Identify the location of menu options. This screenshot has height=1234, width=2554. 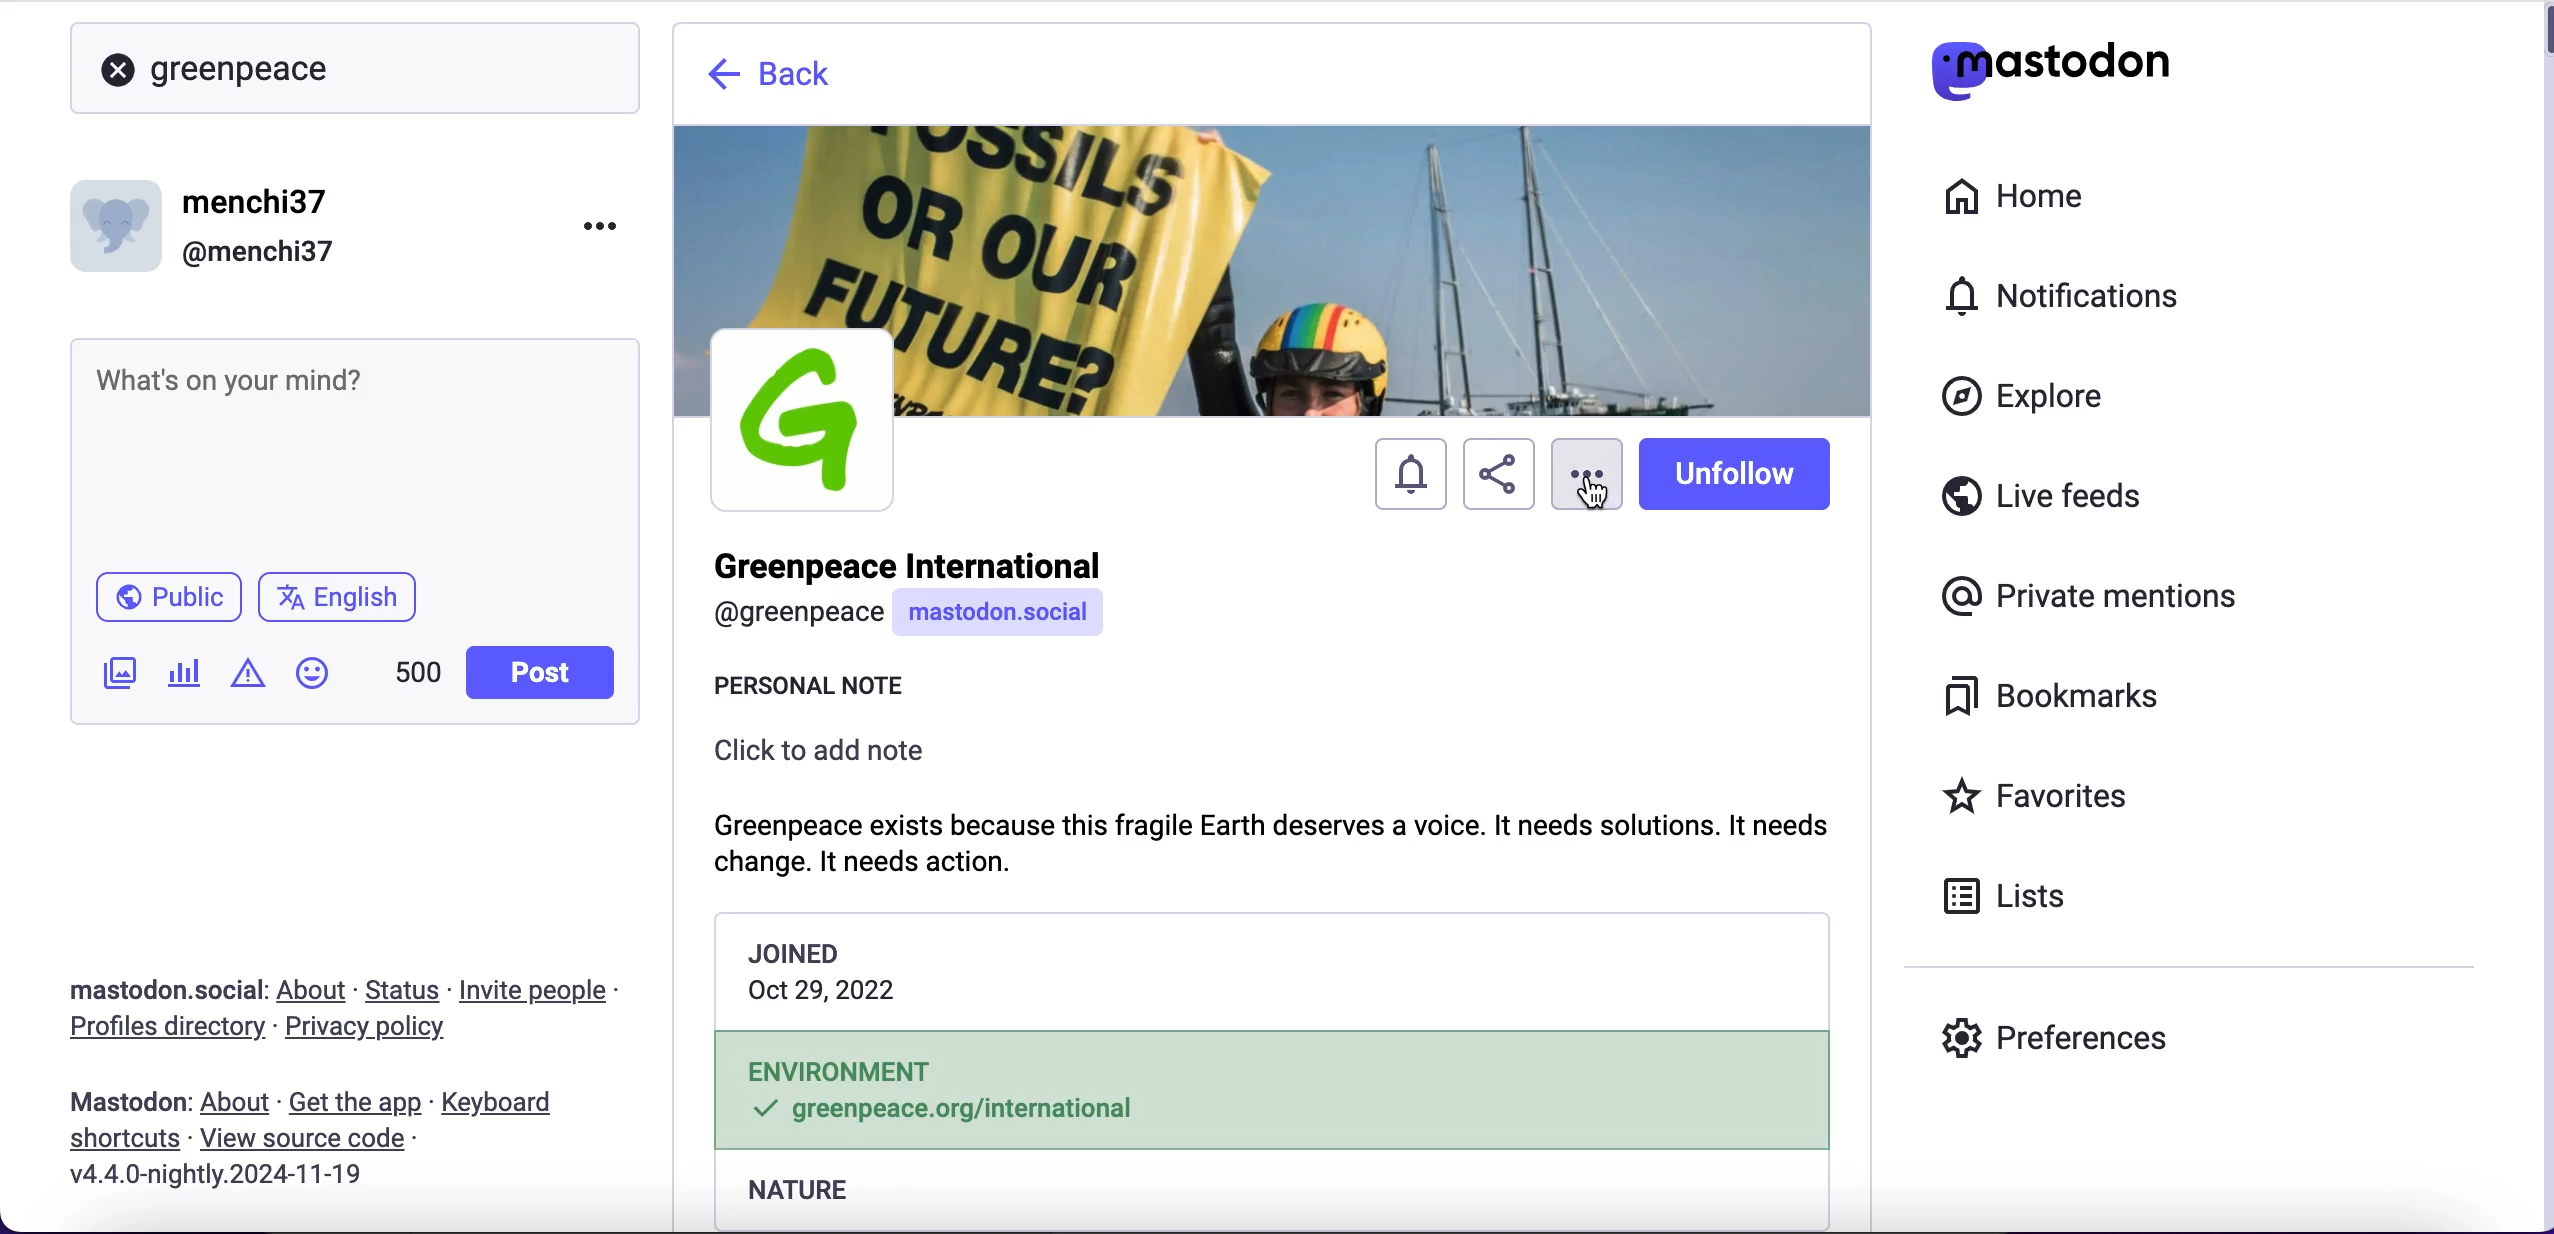
(607, 224).